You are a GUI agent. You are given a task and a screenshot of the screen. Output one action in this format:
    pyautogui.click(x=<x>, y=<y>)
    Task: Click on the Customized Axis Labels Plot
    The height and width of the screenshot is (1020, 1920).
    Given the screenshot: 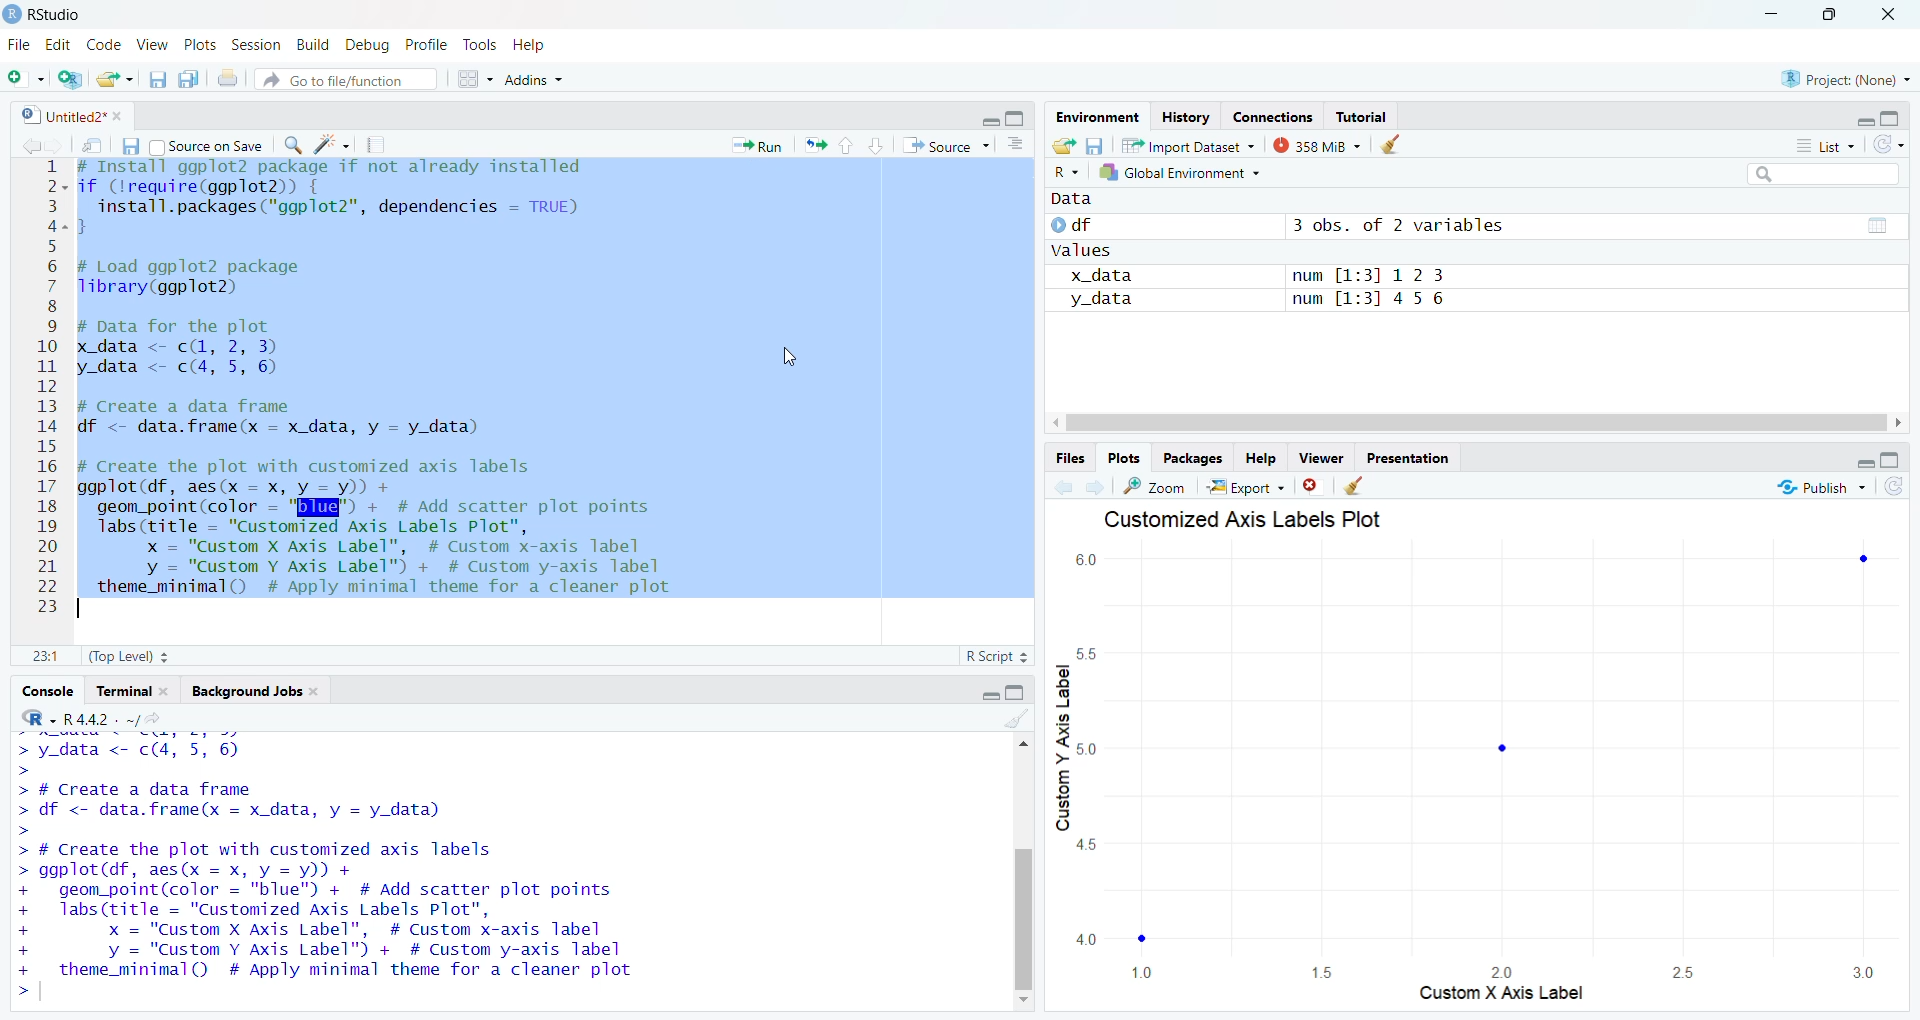 What is the action you would take?
    pyautogui.click(x=1239, y=519)
    